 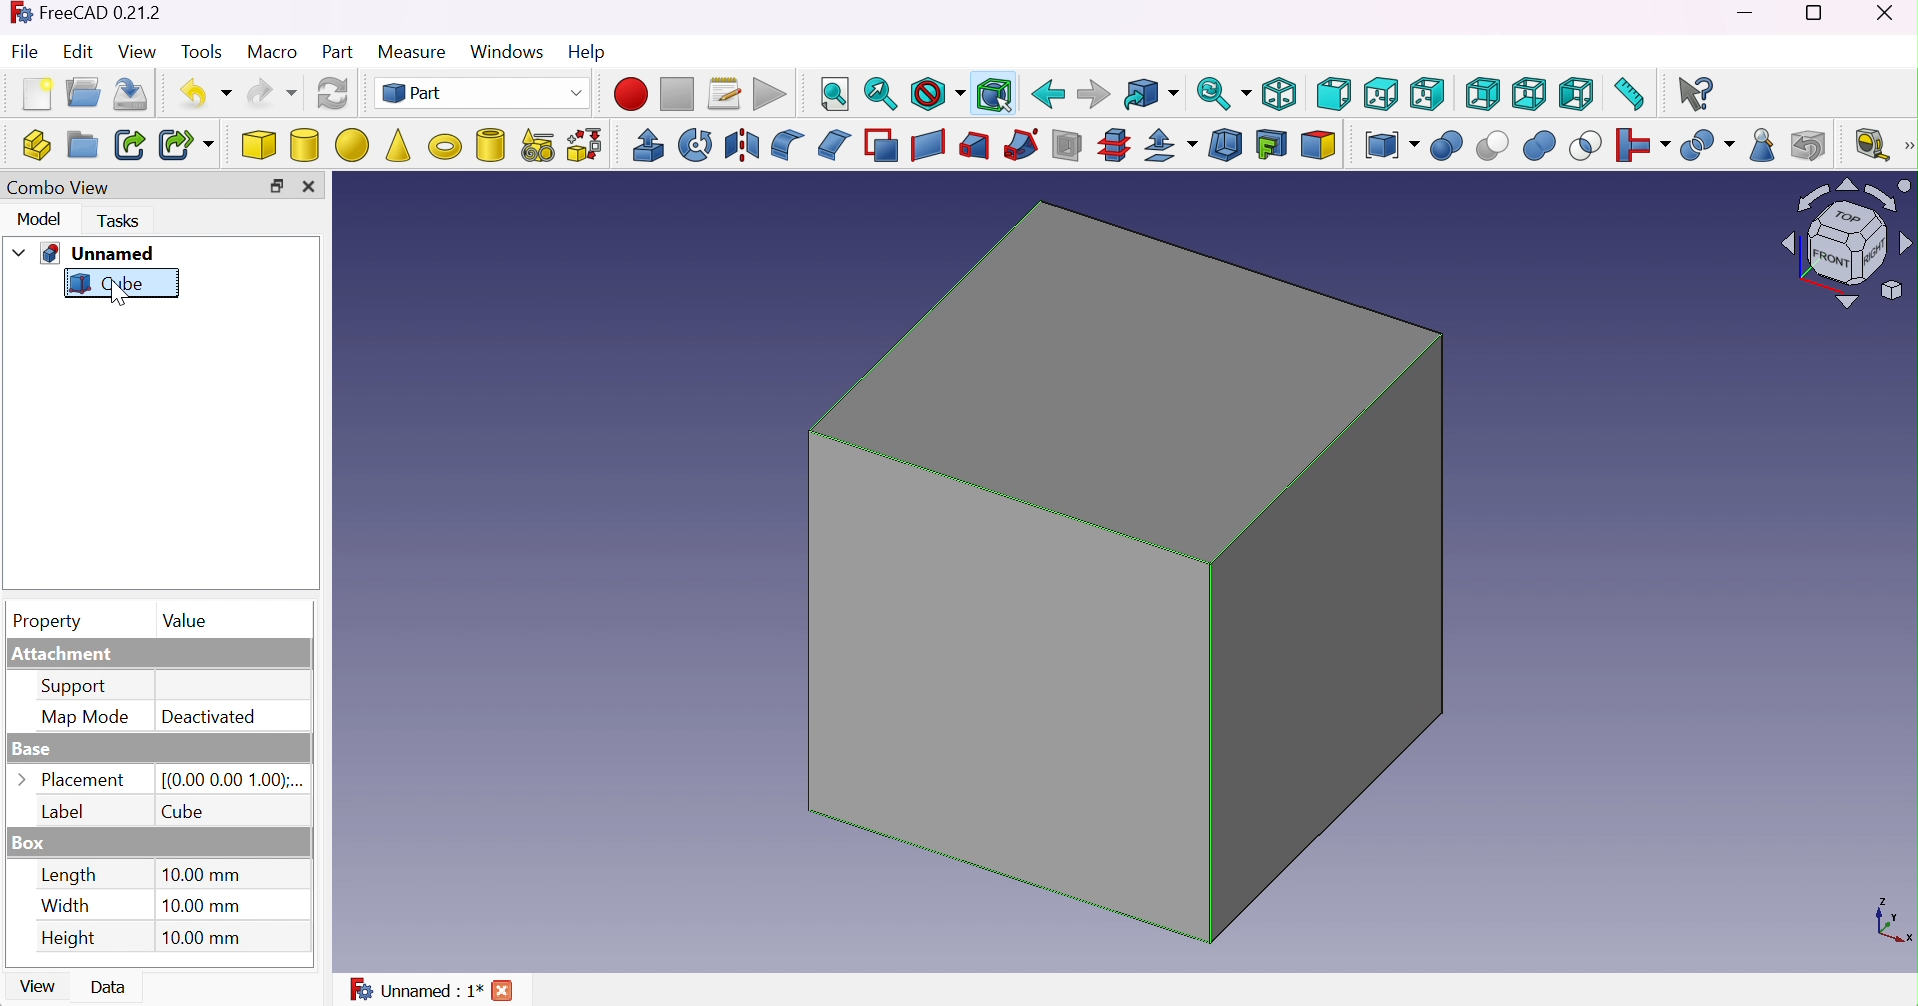 I want to click on Property, so click(x=53, y=622).